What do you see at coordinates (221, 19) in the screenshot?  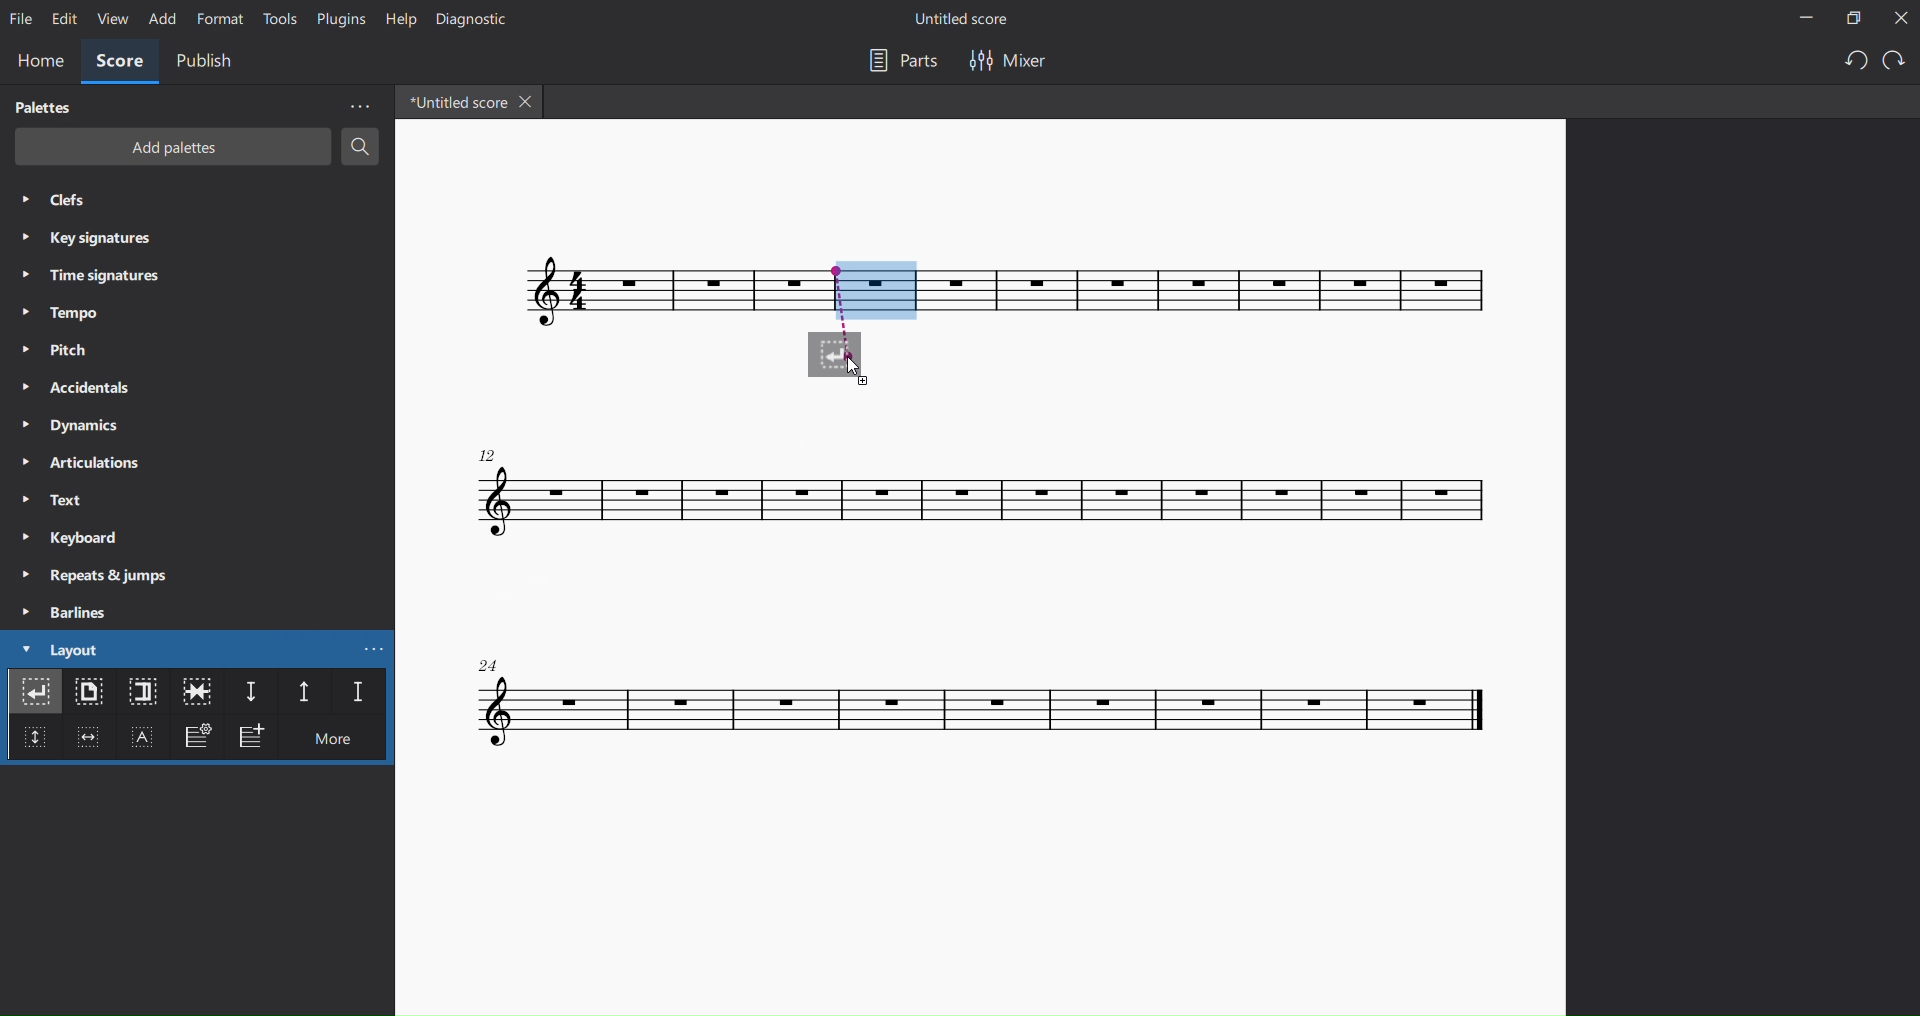 I see `format` at bounding box center [221, 19].